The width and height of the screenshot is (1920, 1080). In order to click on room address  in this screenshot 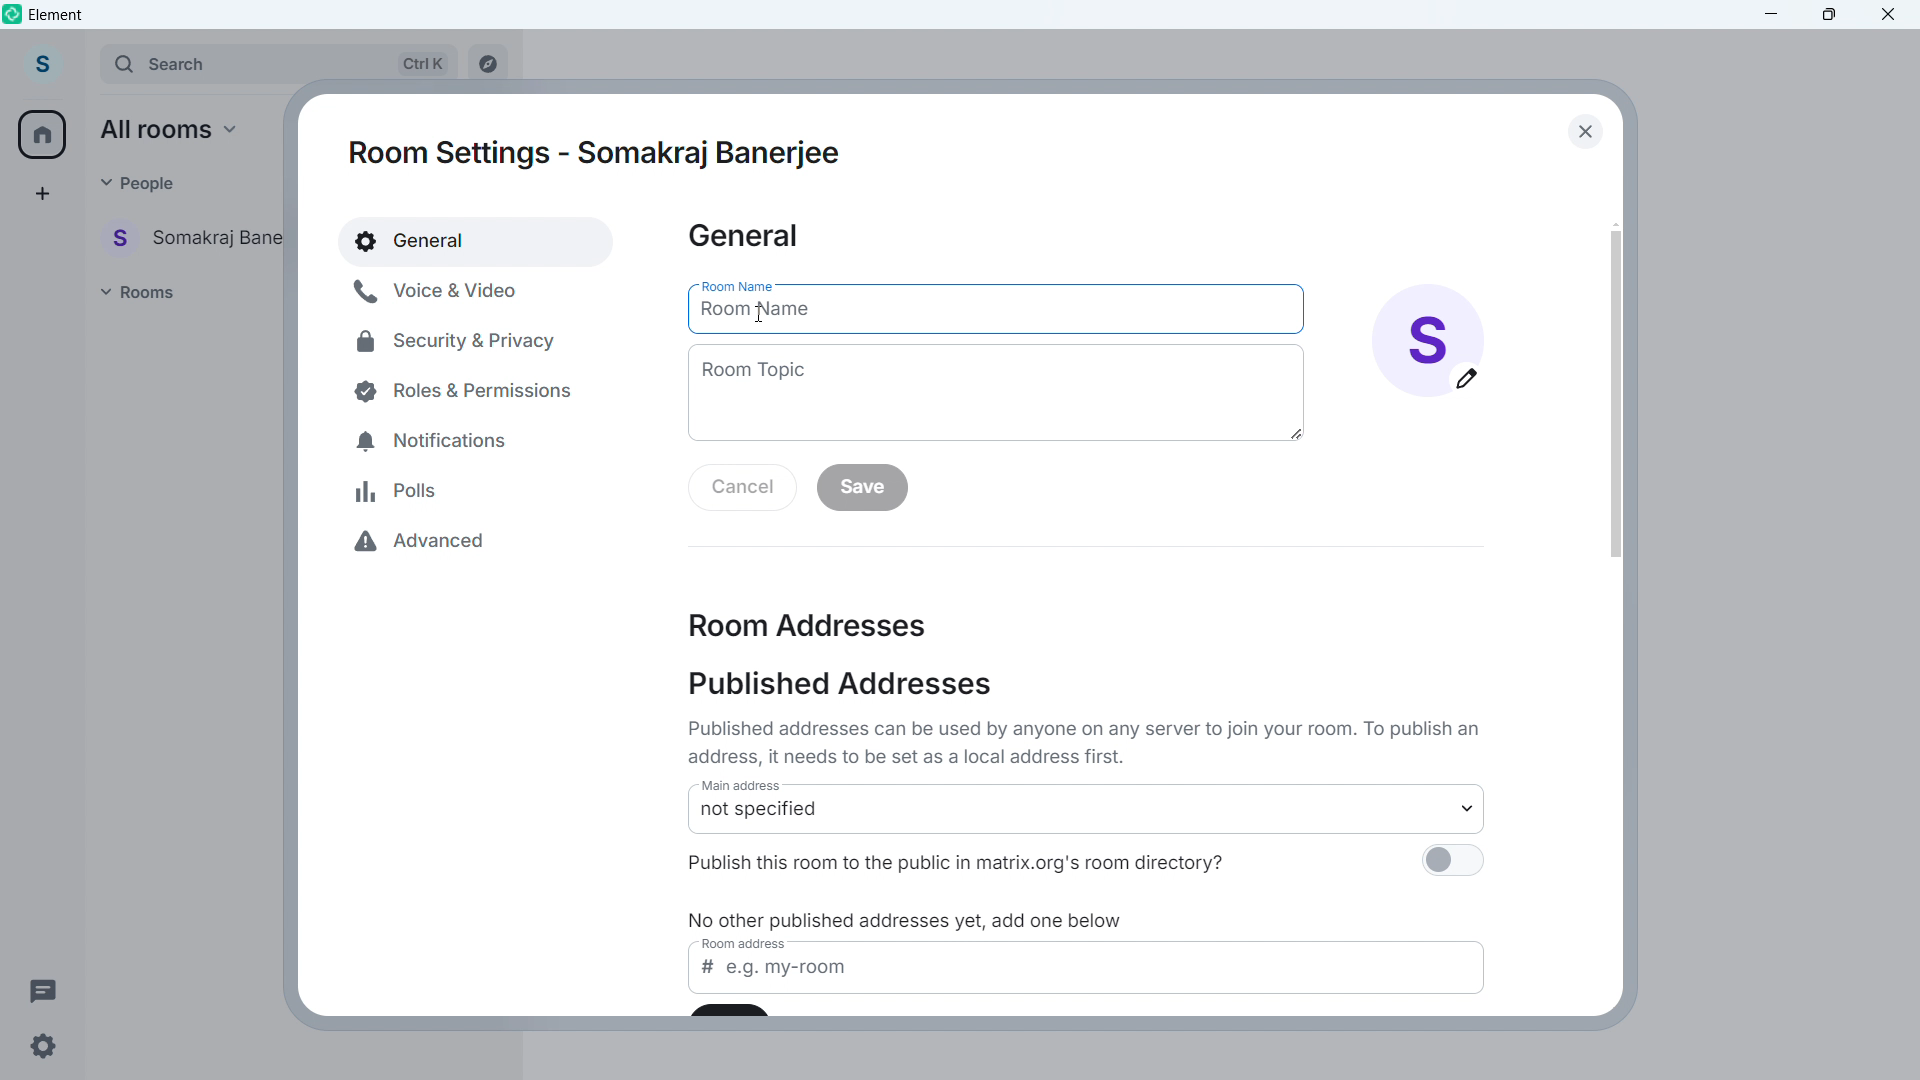, I will do `click(749, 946)`.